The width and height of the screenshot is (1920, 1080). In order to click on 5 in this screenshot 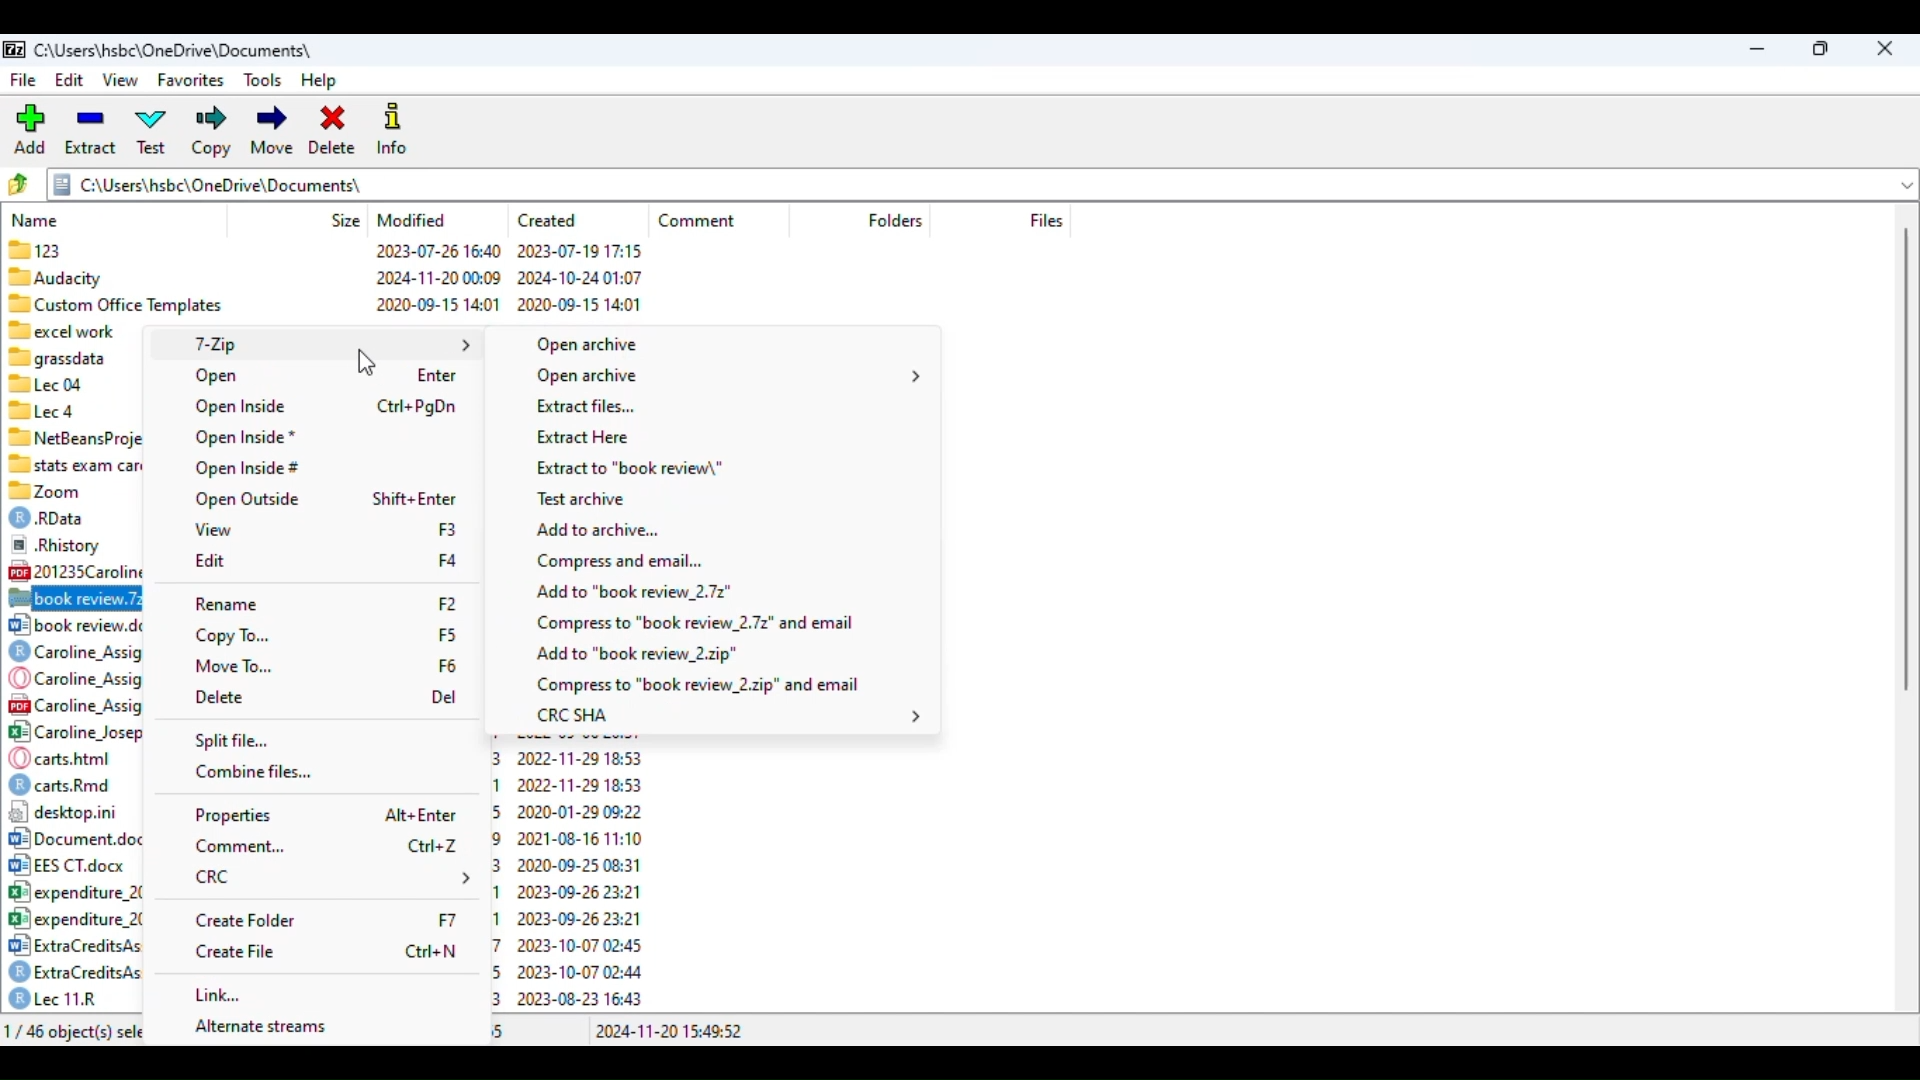, I will do `click(498, 1030)`.